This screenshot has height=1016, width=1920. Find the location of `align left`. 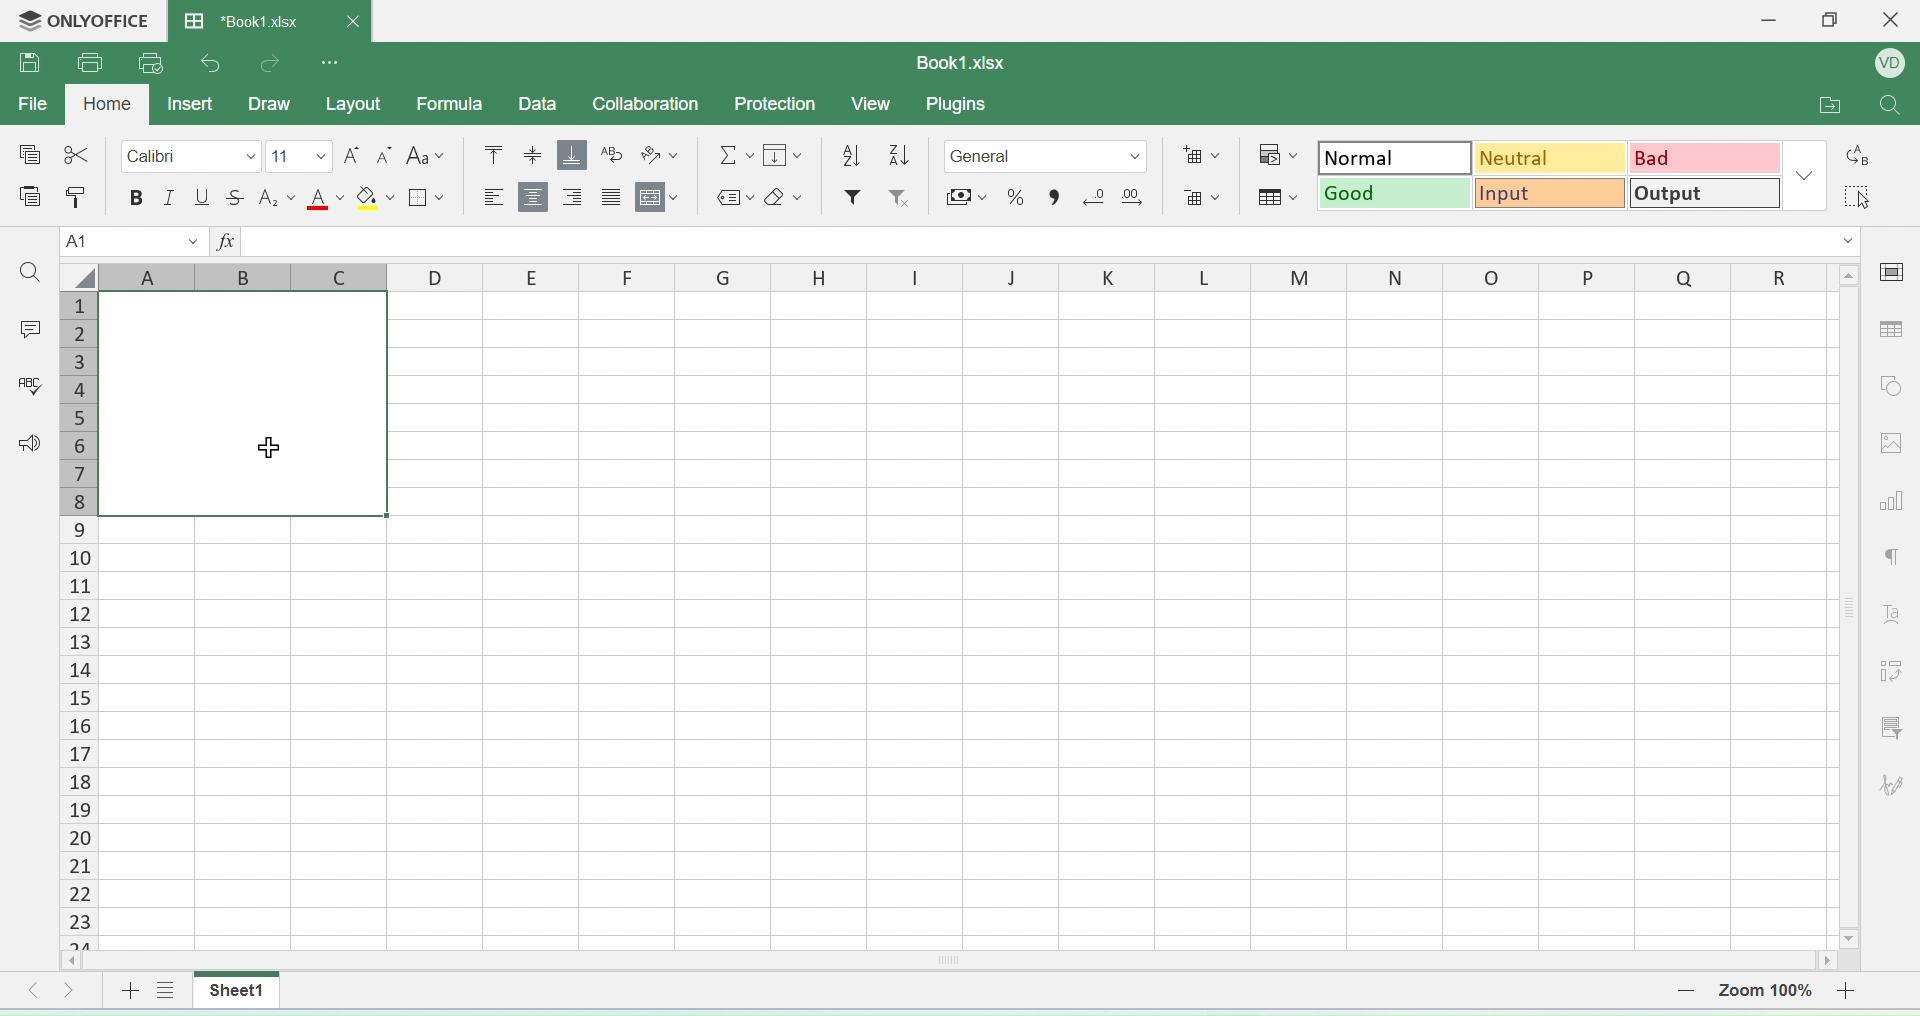

align left is located at coordinates (490, 198).